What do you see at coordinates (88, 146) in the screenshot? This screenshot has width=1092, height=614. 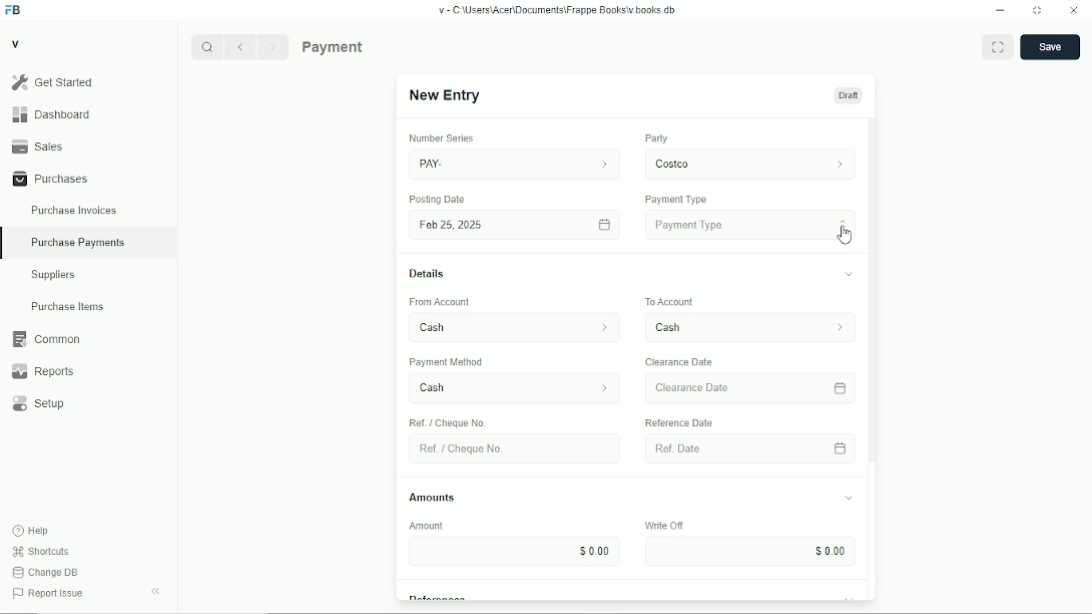 I see `Sales` at bounding box center [88, 146].